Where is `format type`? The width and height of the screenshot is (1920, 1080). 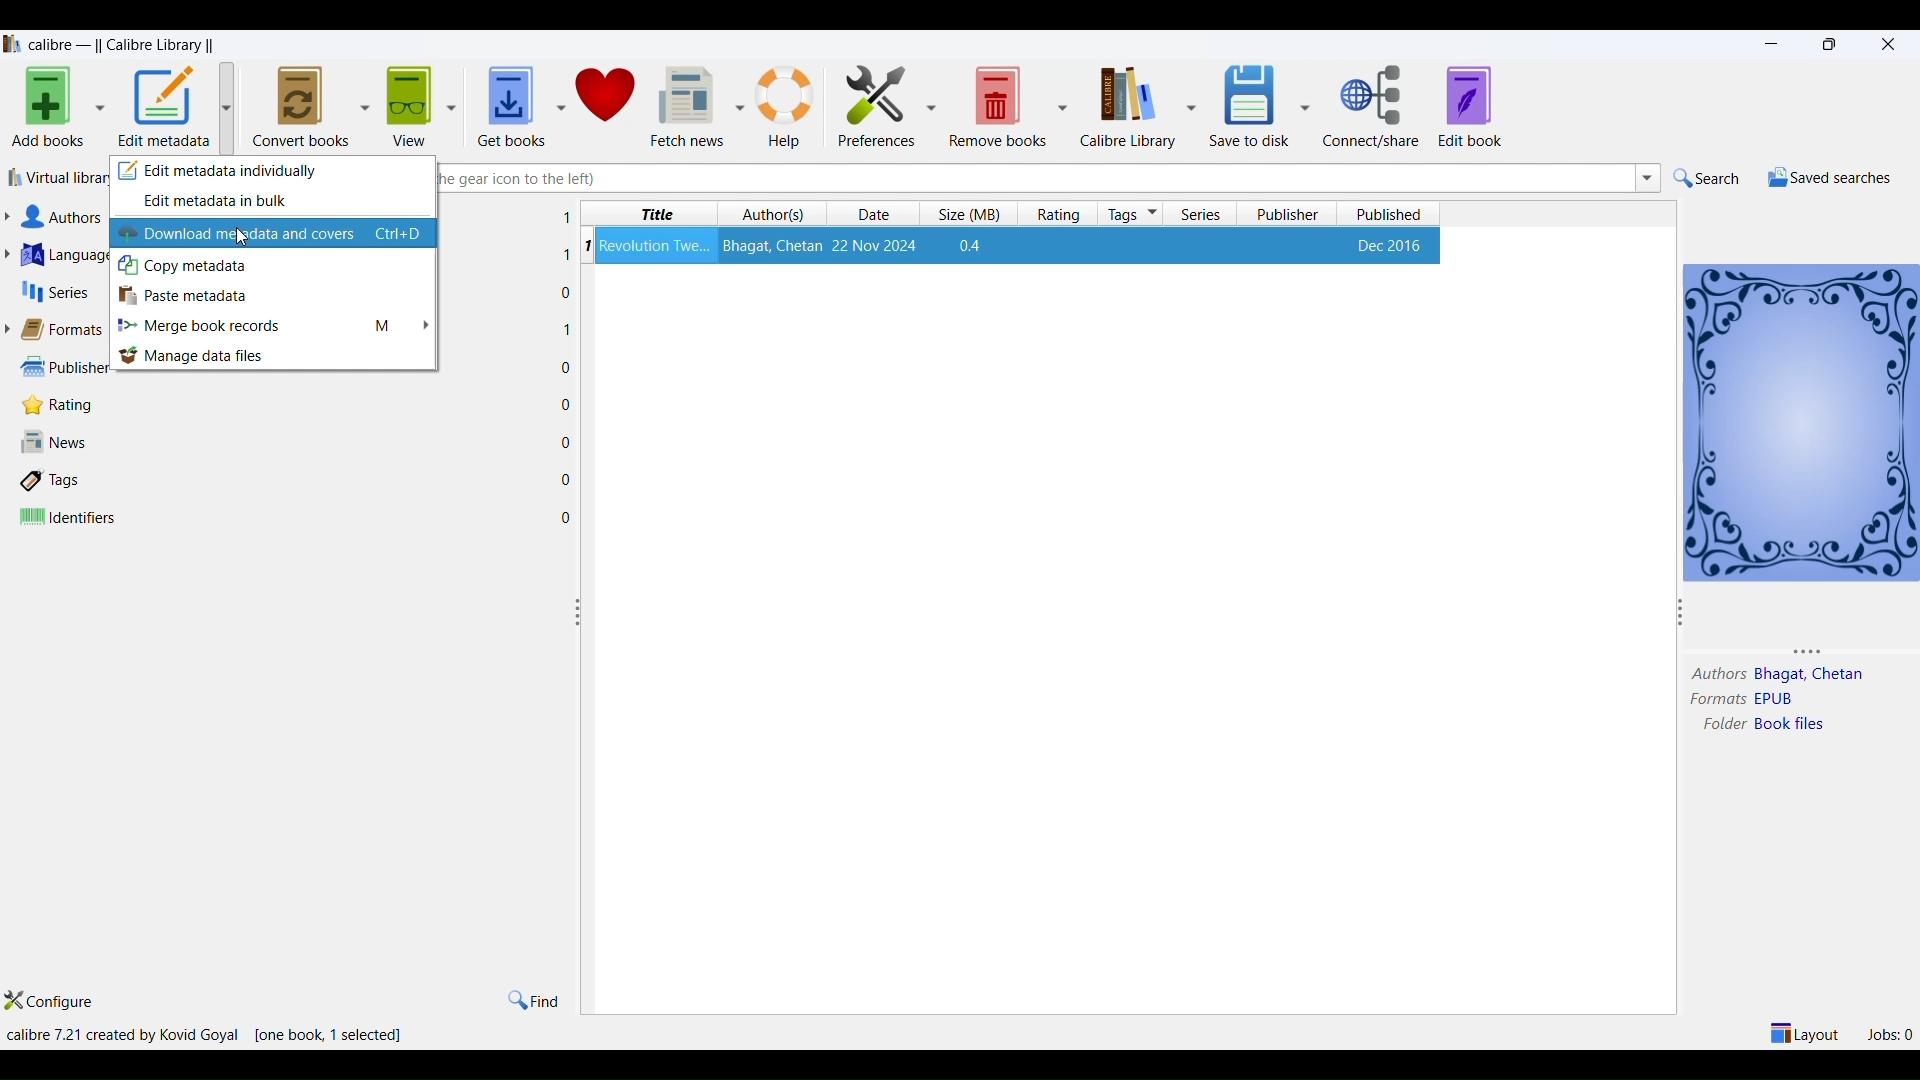 format type is located at coordinates (1779, 699).